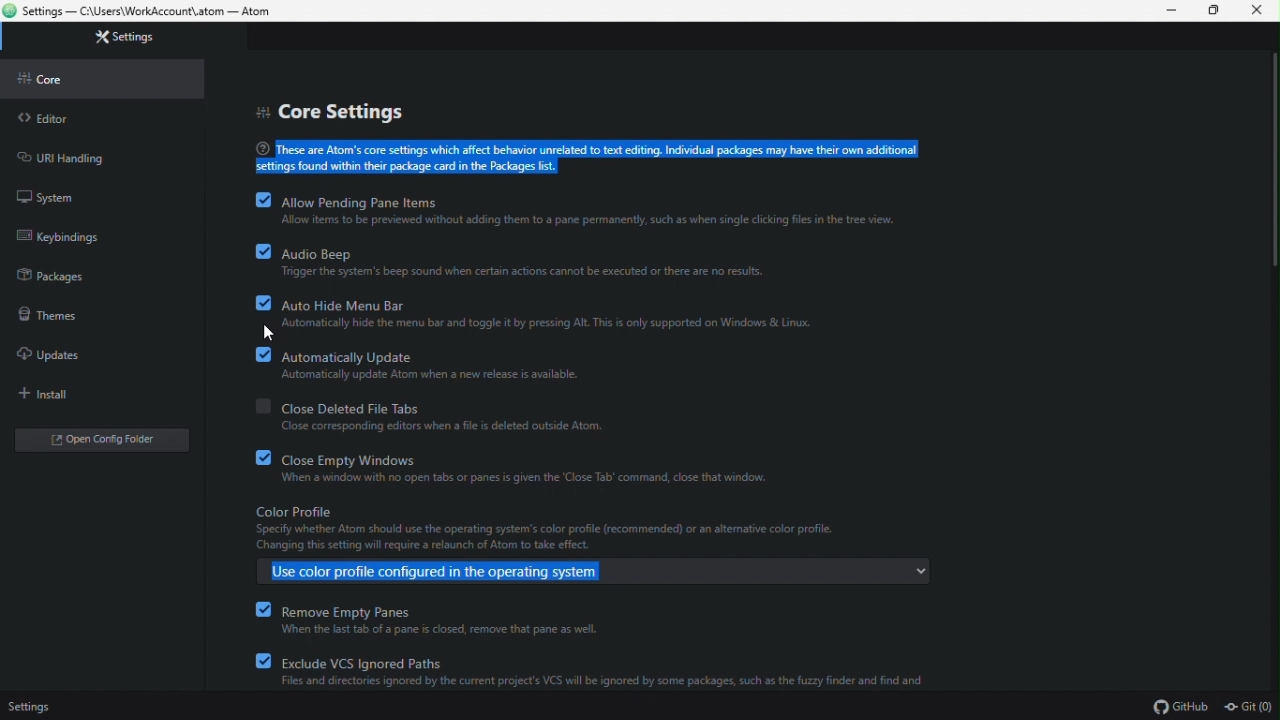 This screenshot has height=720, width=1280. Describe the element at coordinates (124, 33) in the screenshot. I see `settings` at that location.